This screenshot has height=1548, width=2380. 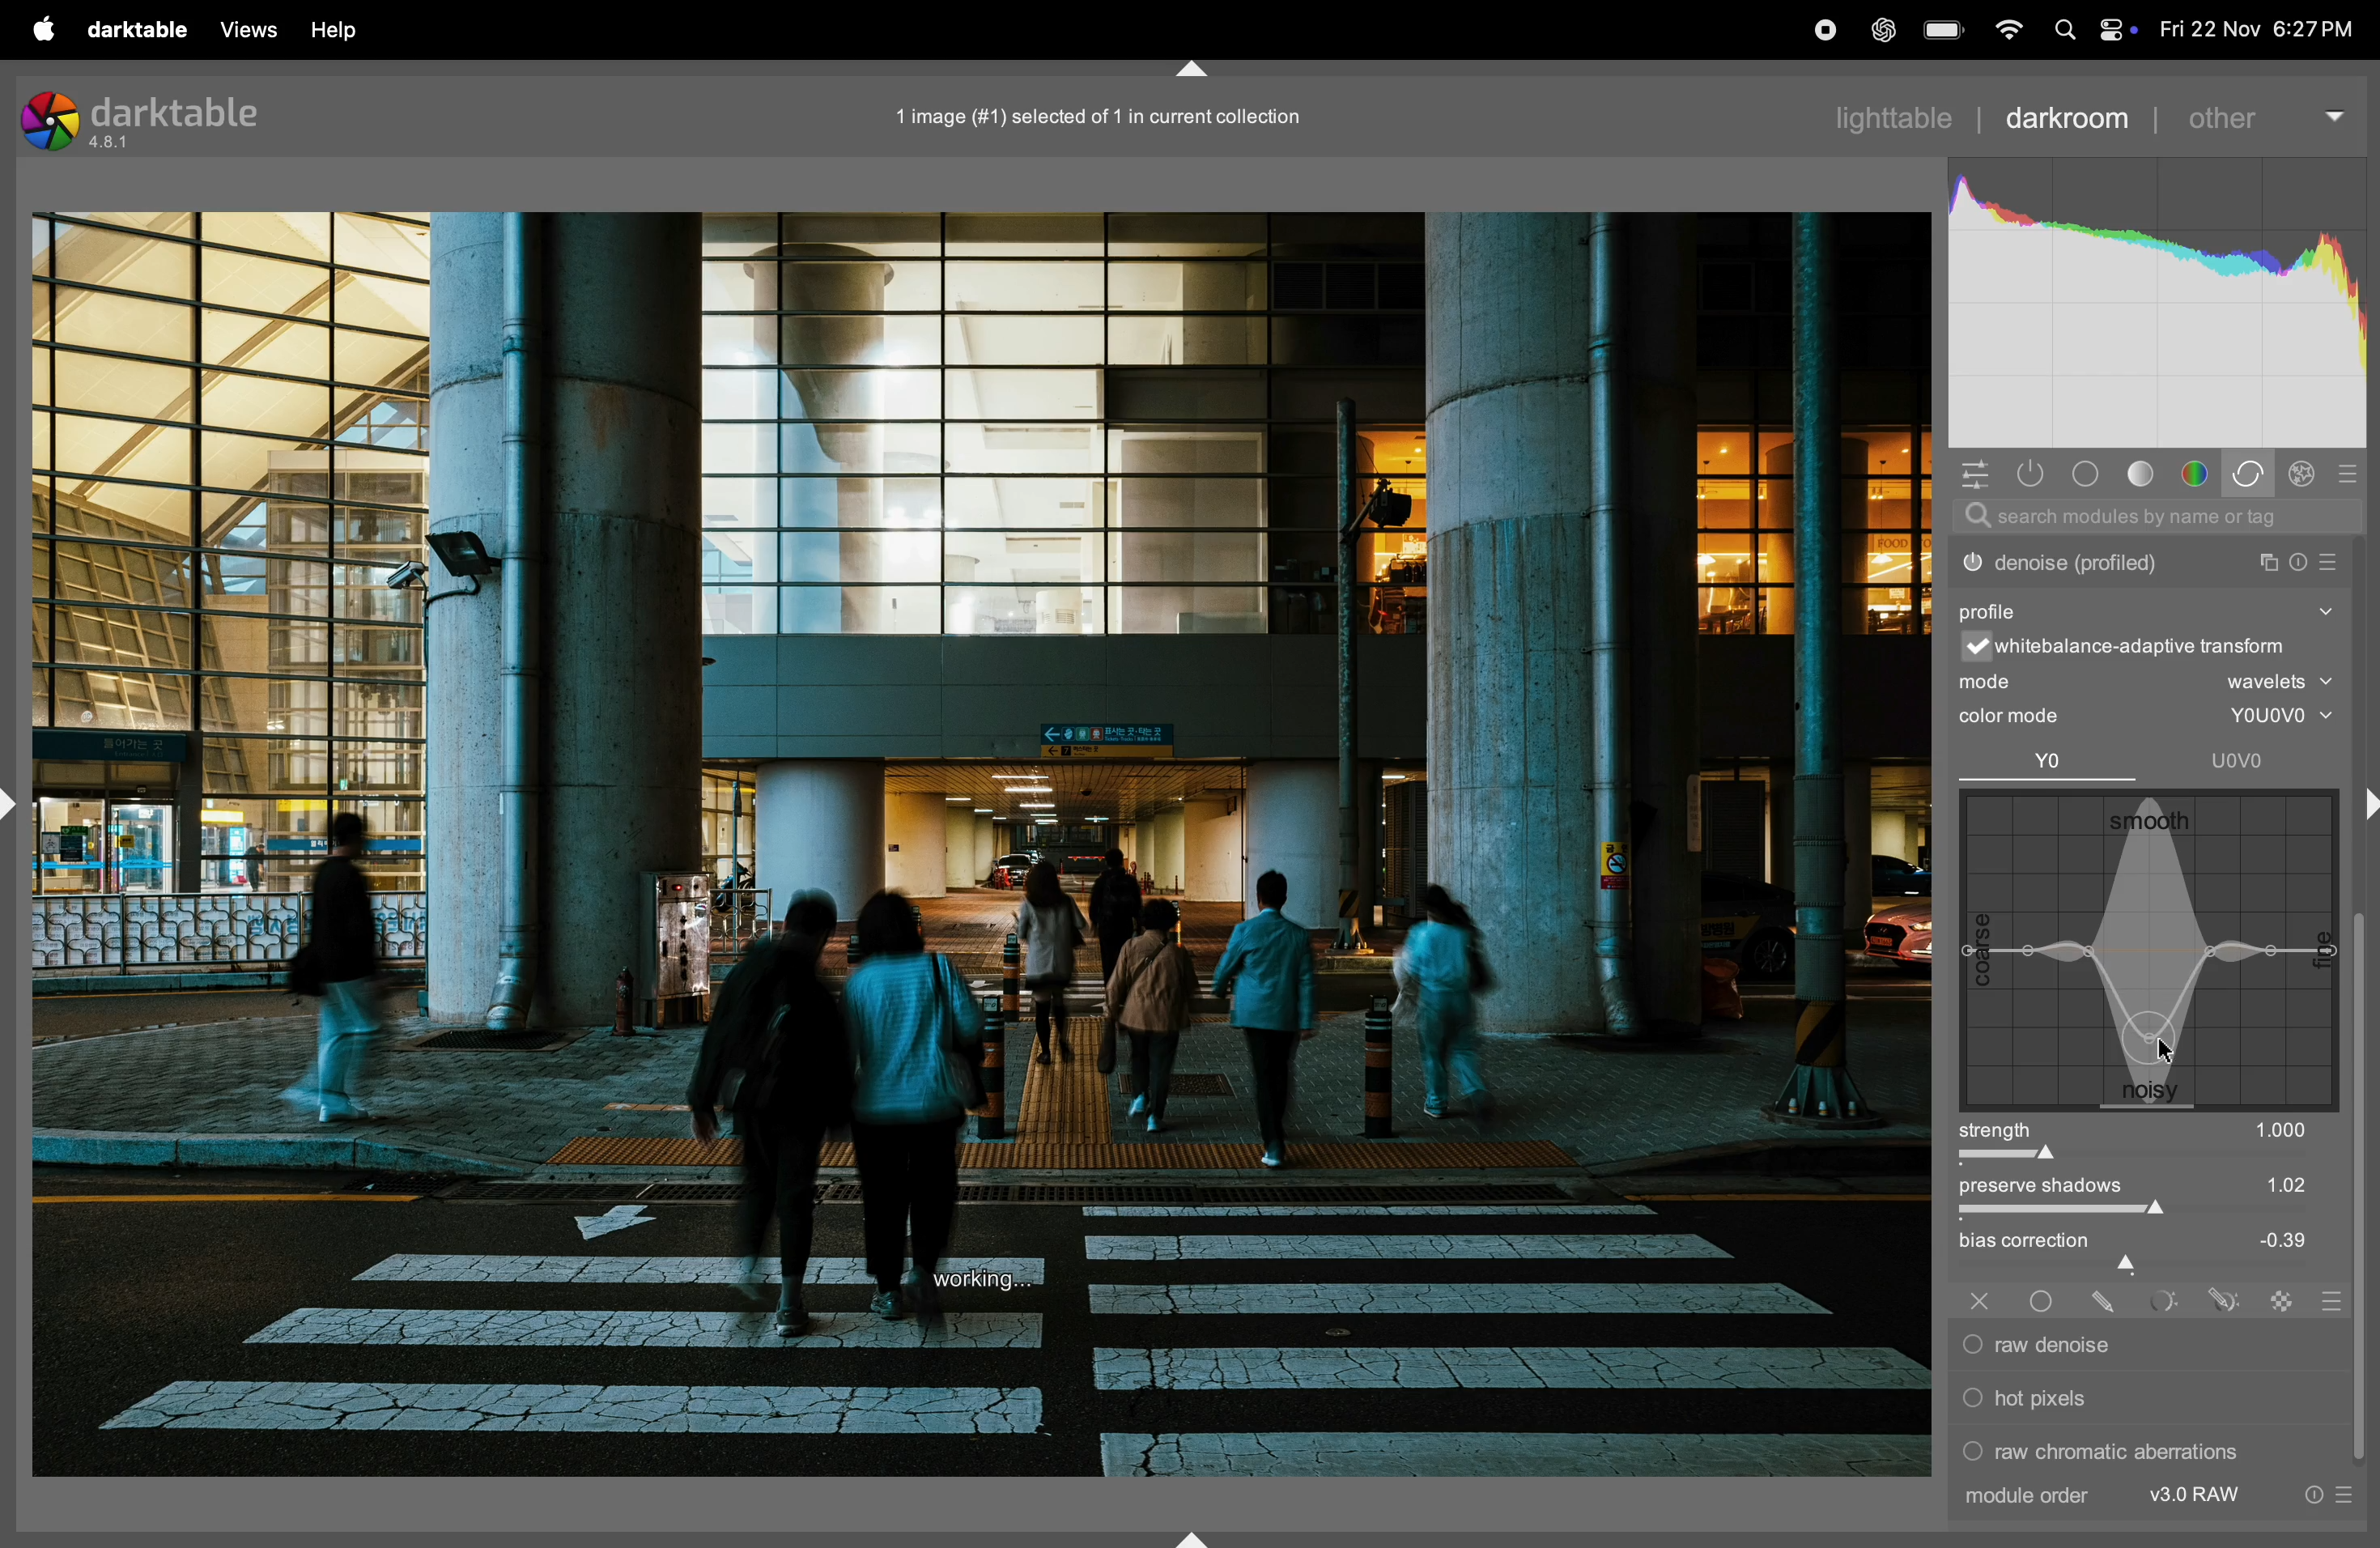 I want to click on wavelets, so click(x=2275, y=680).